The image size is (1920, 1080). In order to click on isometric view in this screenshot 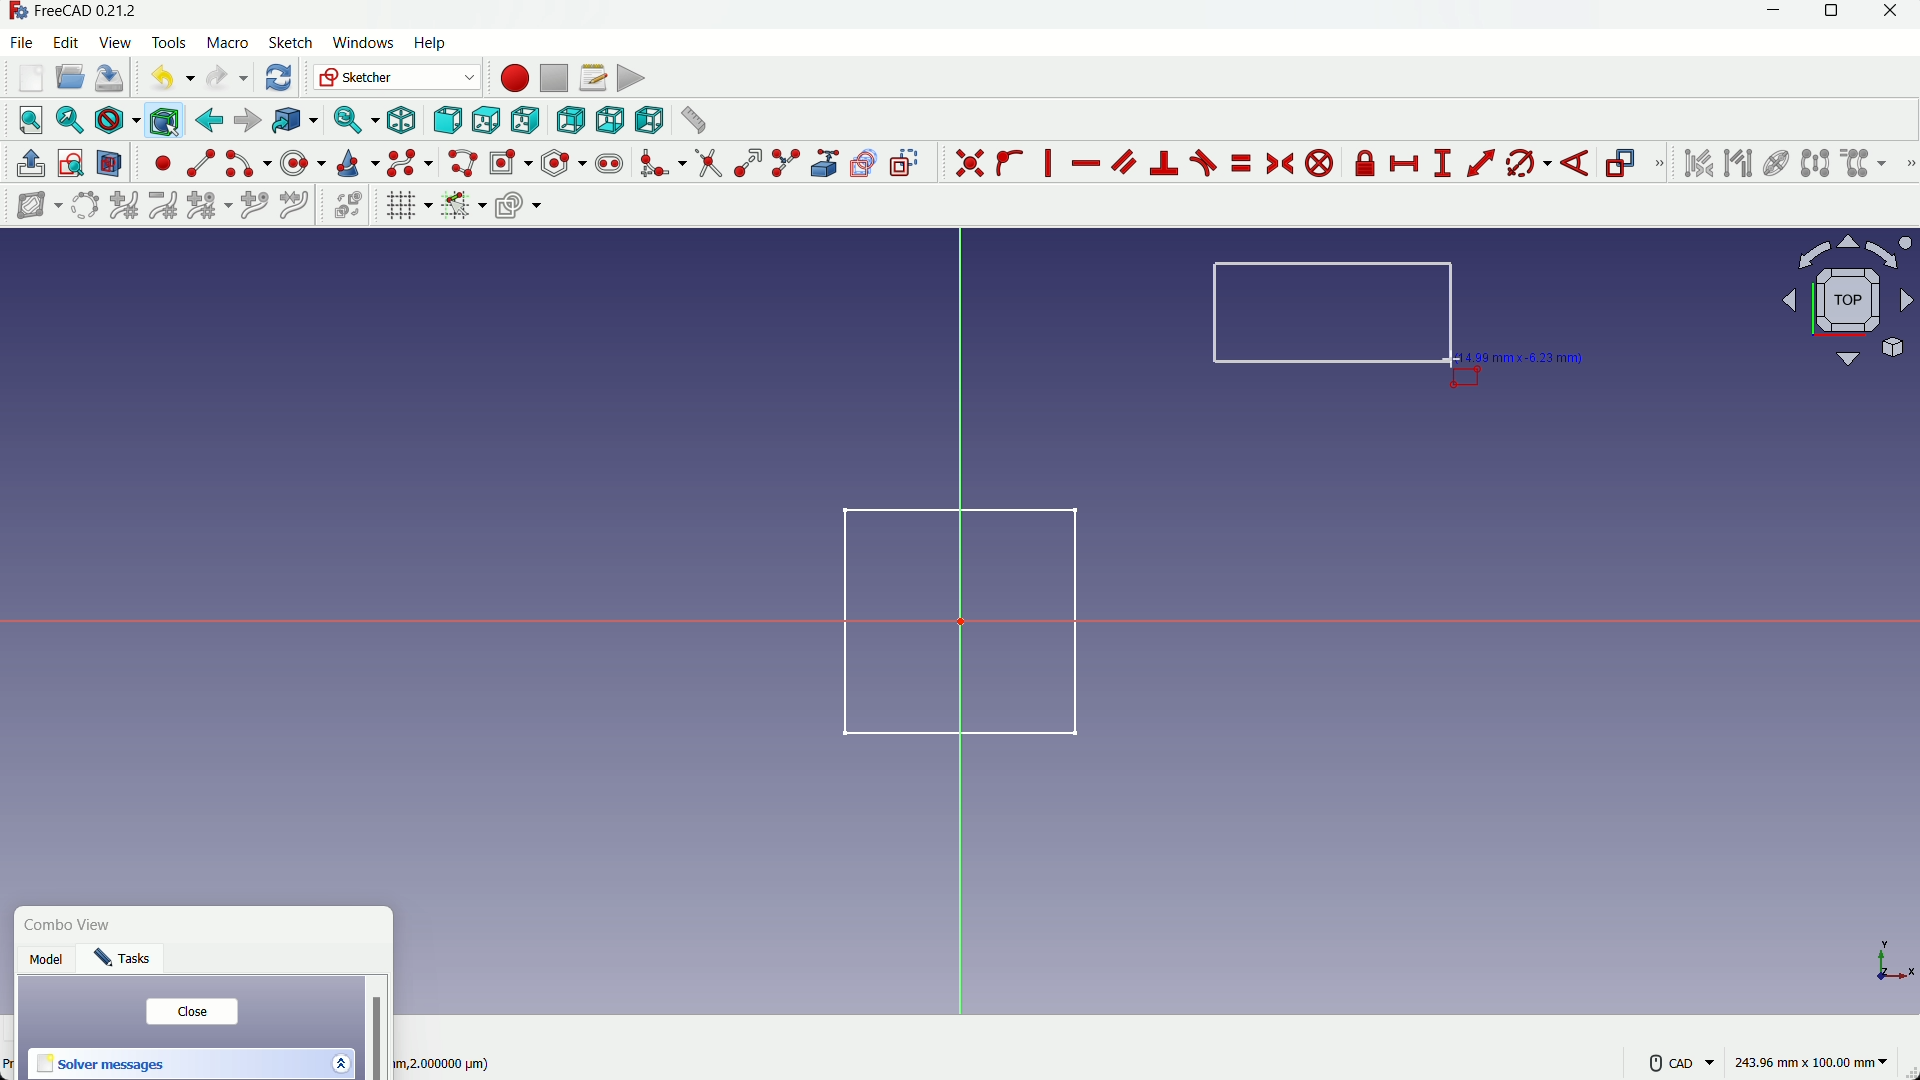, I will do `click(402, 121)`.